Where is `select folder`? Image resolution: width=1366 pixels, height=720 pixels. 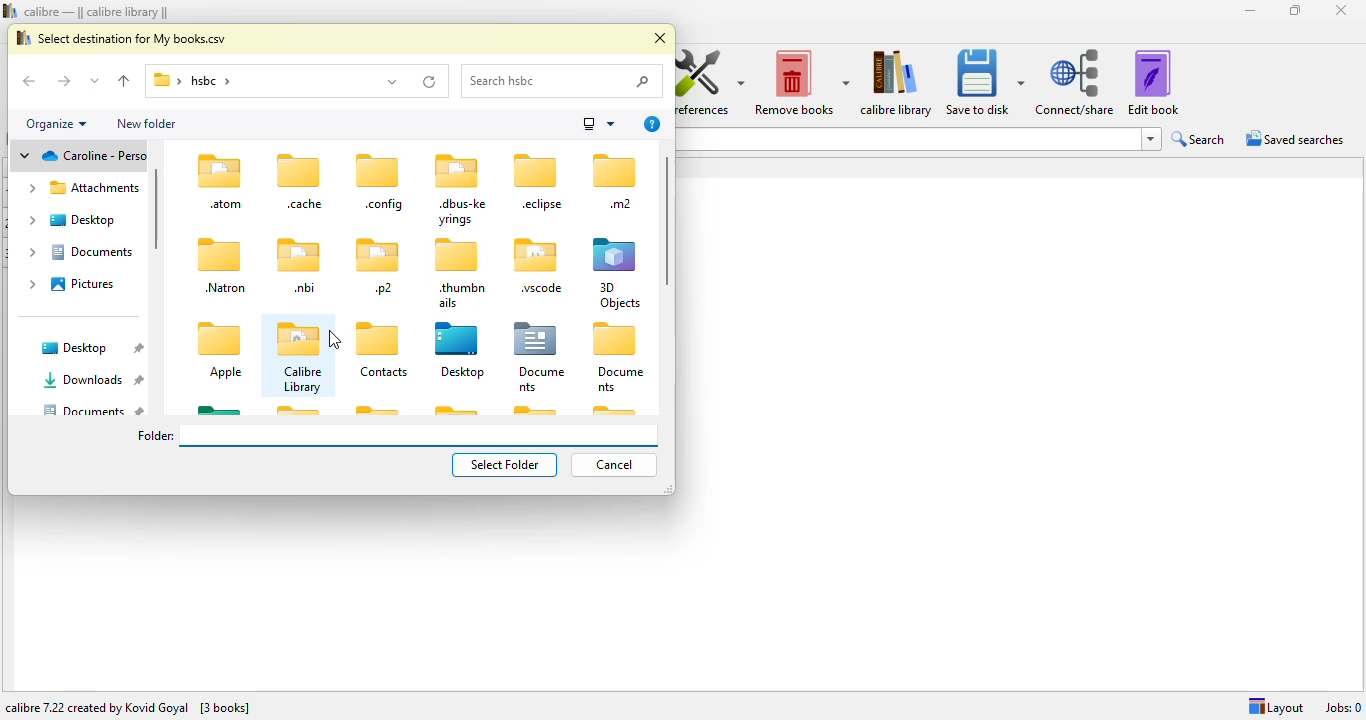
select folder is located at coordinates (505, 464).